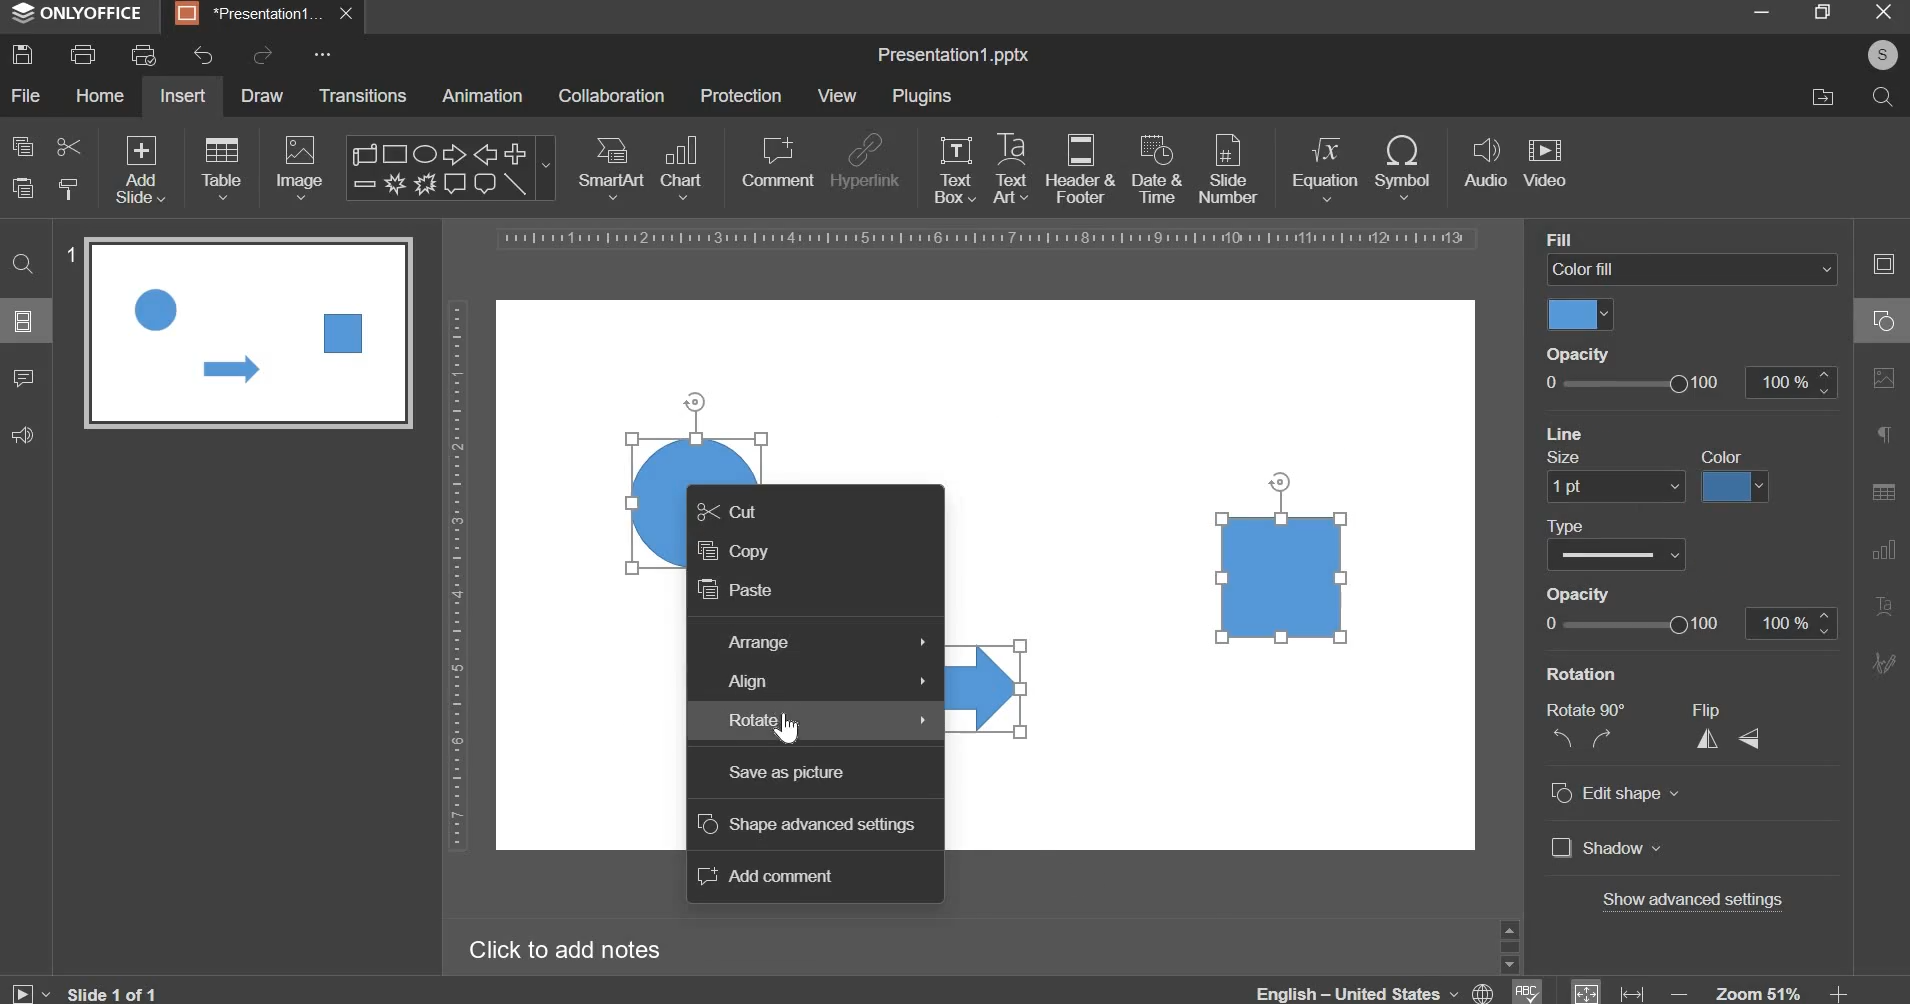  Describe the element at coordinates (99, 94) in the screenshot. I see `home` at that location.